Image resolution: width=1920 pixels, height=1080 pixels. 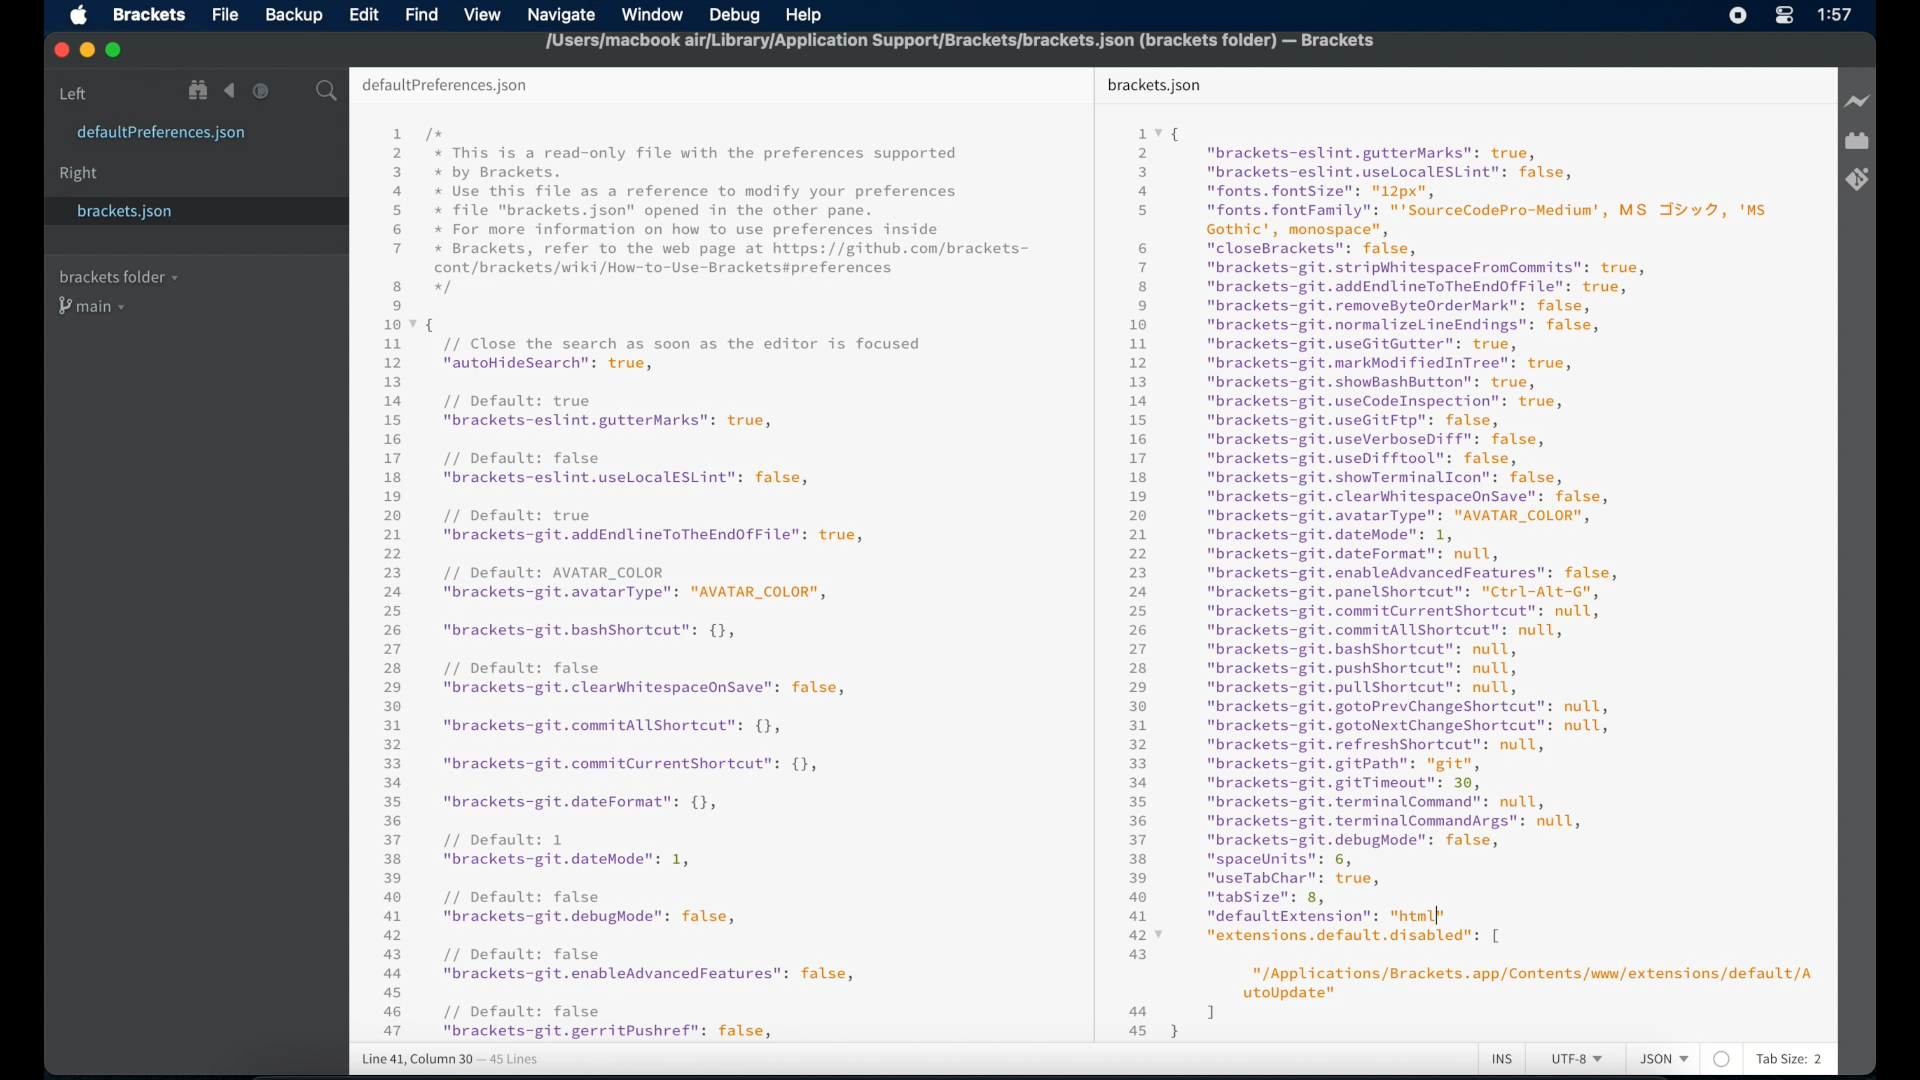 I want to click on apple icon, so click(x=78, y=16).